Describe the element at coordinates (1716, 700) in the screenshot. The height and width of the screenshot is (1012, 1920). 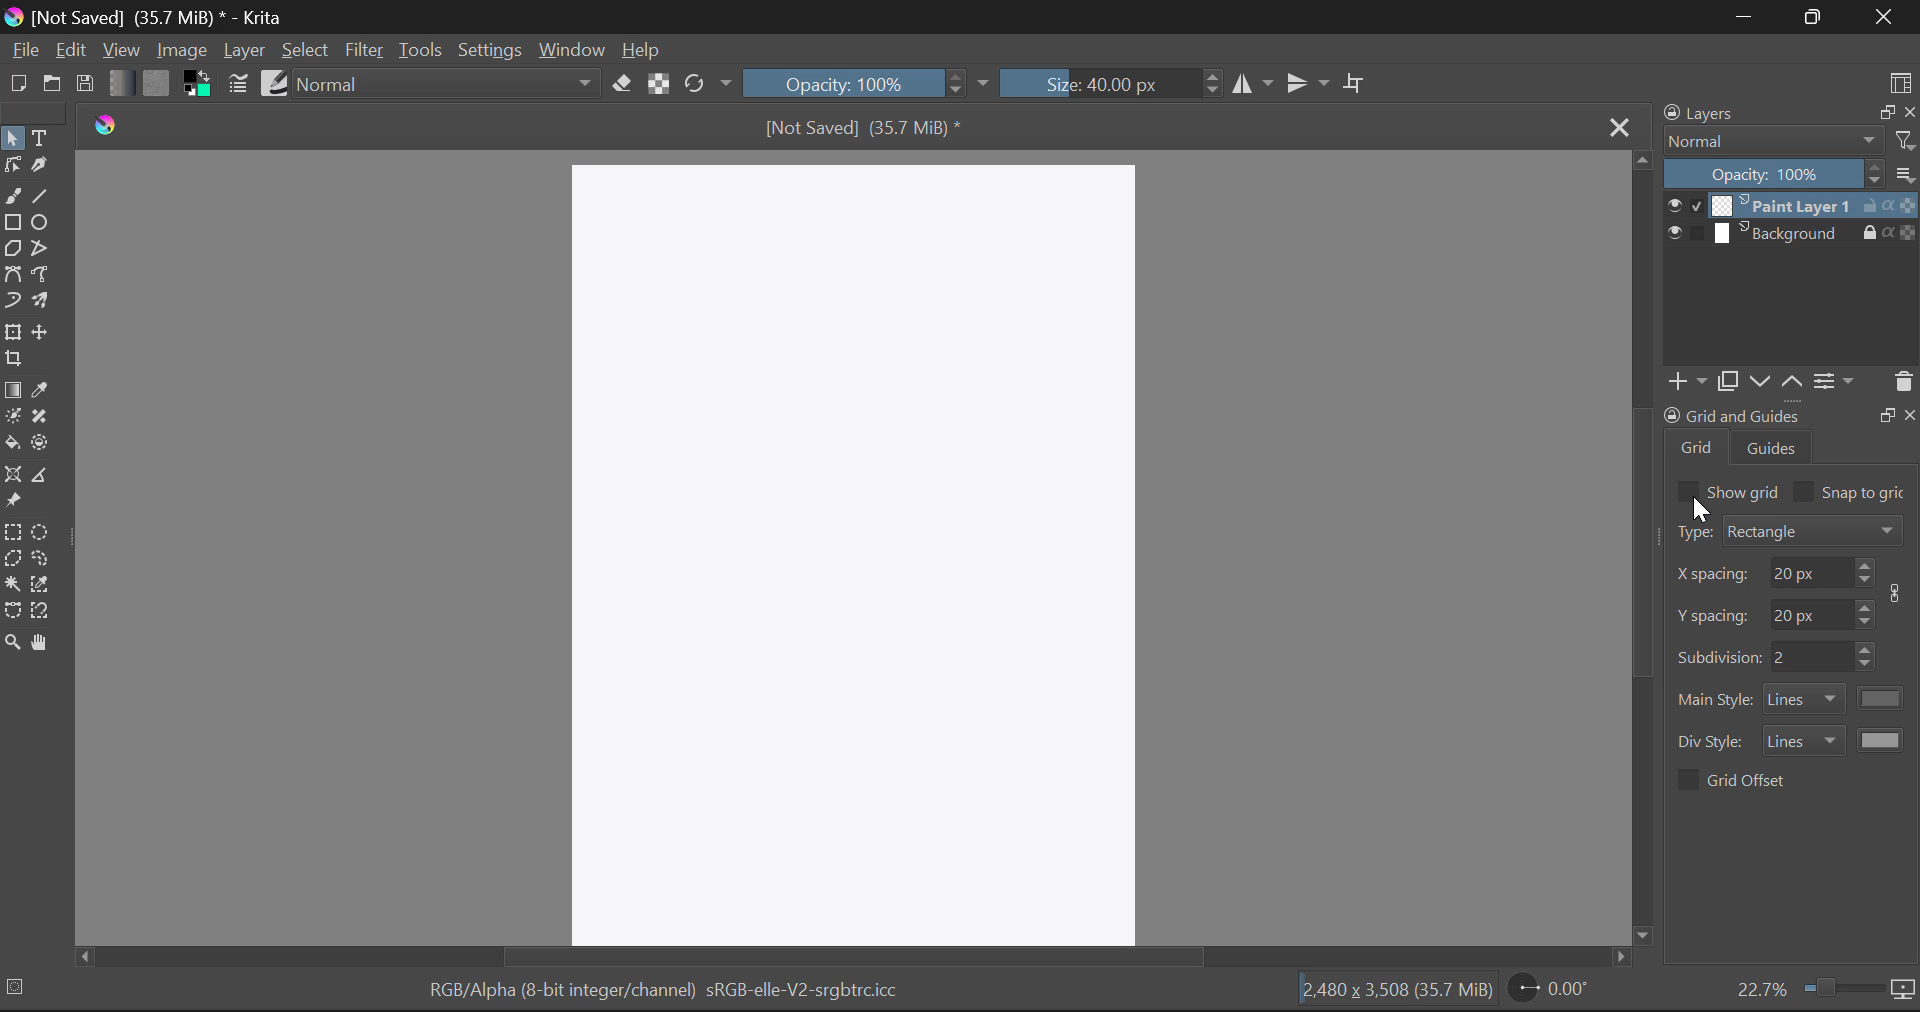
I see `main style` at that location.